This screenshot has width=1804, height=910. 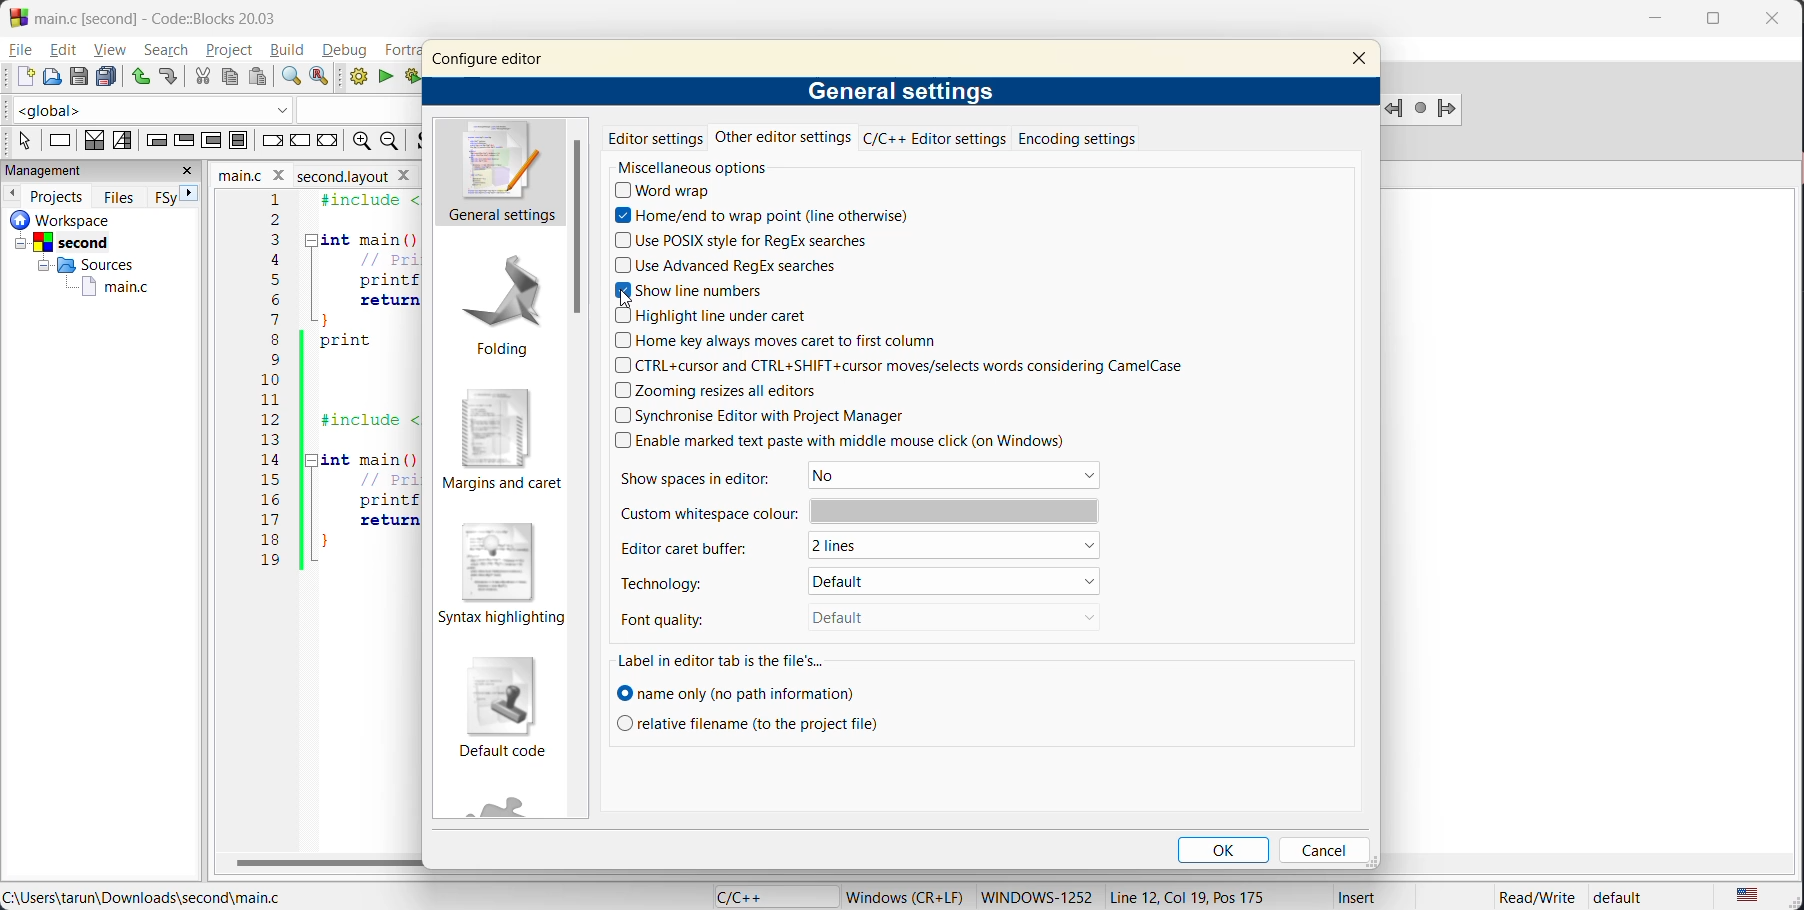 What do you see at coordinates (857, 511) in the screenshot?
I see `custom whitespace colour` at bounding box center [857, 511].